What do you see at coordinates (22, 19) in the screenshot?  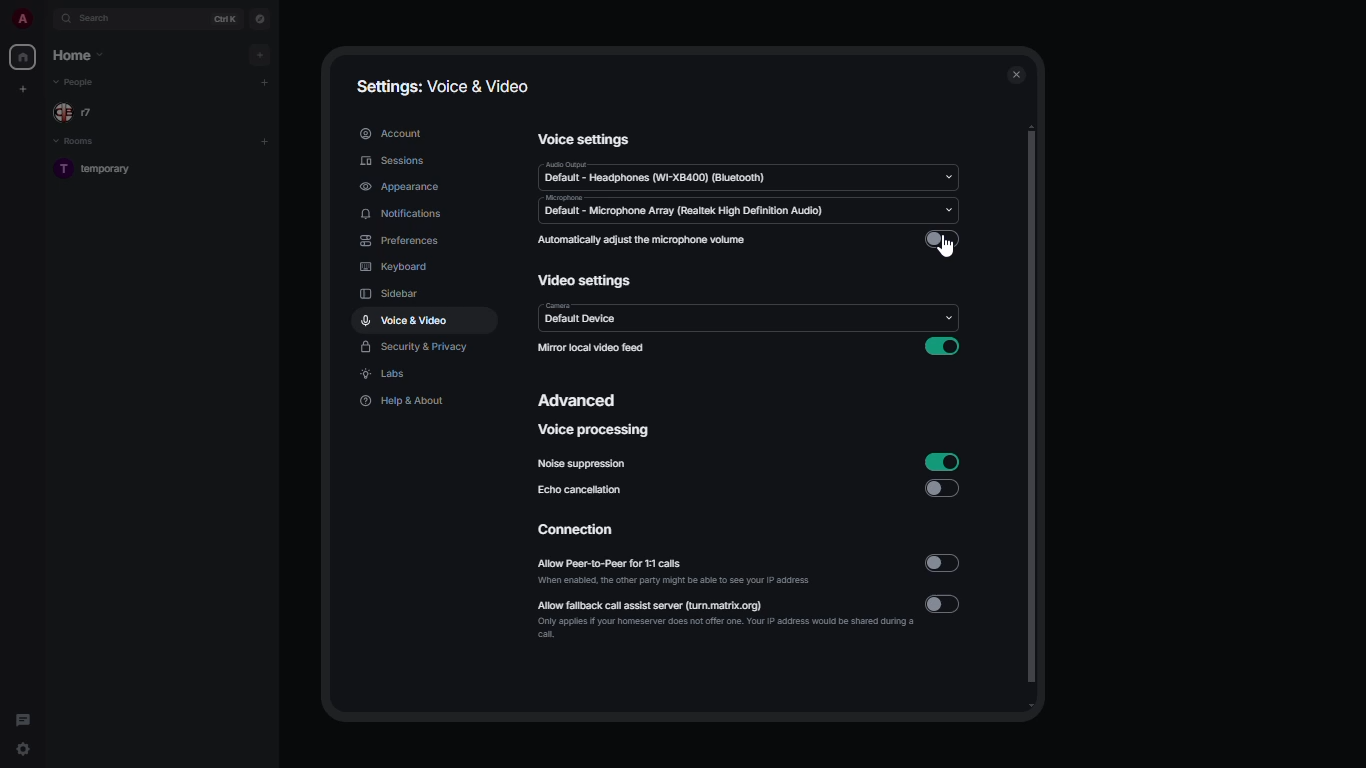 I see `profile` at bounding box center [22, 19].